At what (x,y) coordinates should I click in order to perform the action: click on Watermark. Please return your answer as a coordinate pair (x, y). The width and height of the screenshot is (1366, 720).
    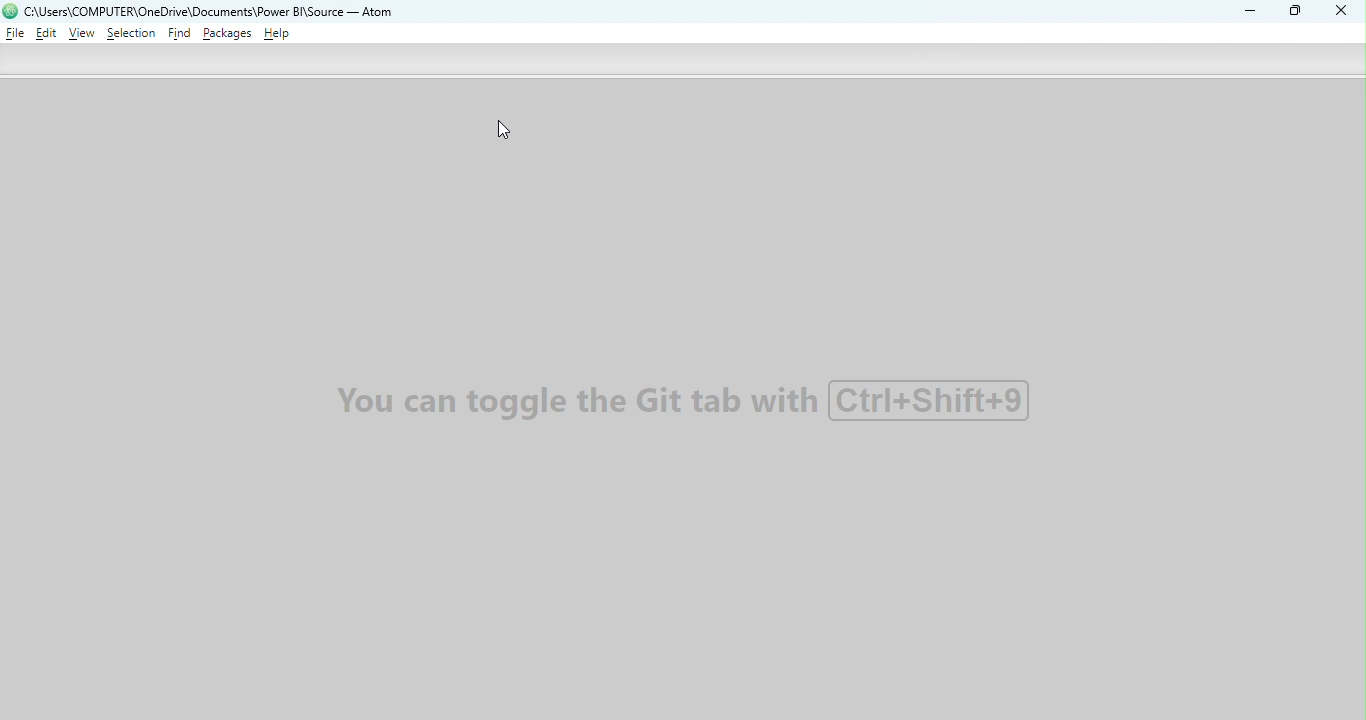
    Looking at the image, I should click on (687, 400).